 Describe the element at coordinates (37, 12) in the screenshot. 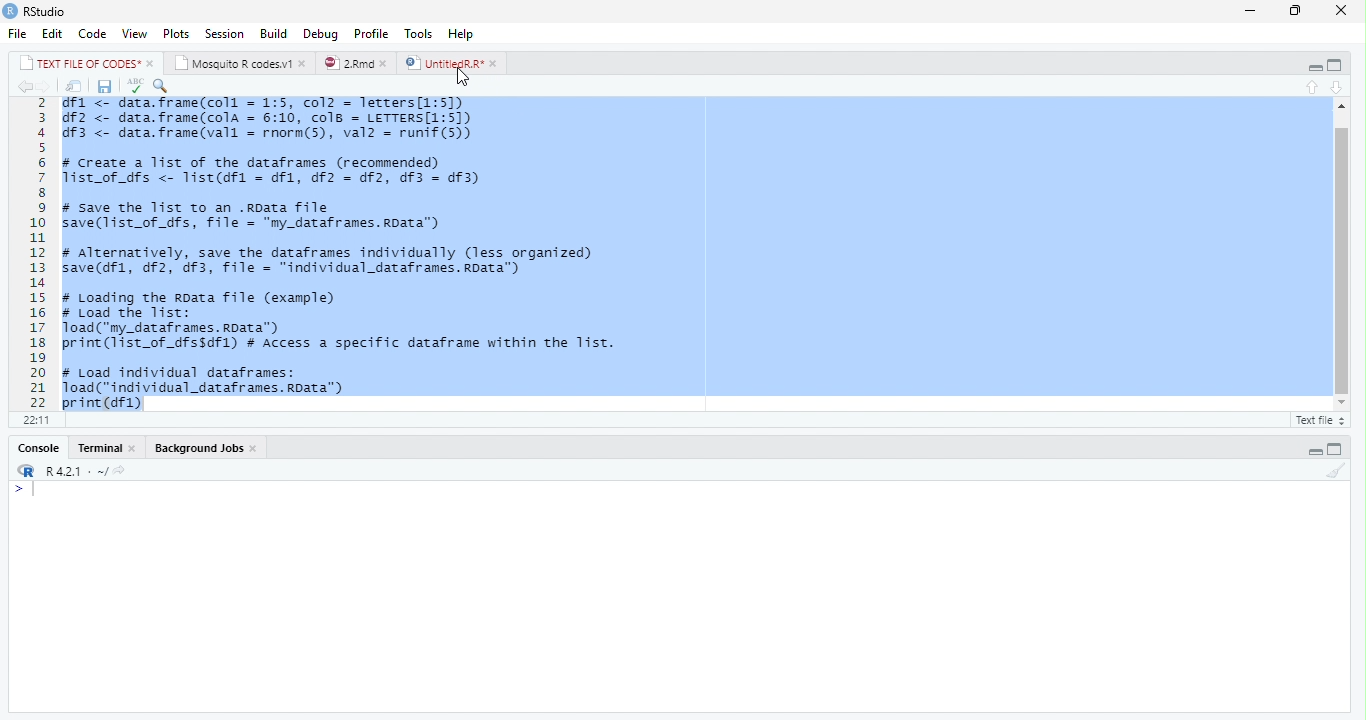

I see `RStudio` at that location.